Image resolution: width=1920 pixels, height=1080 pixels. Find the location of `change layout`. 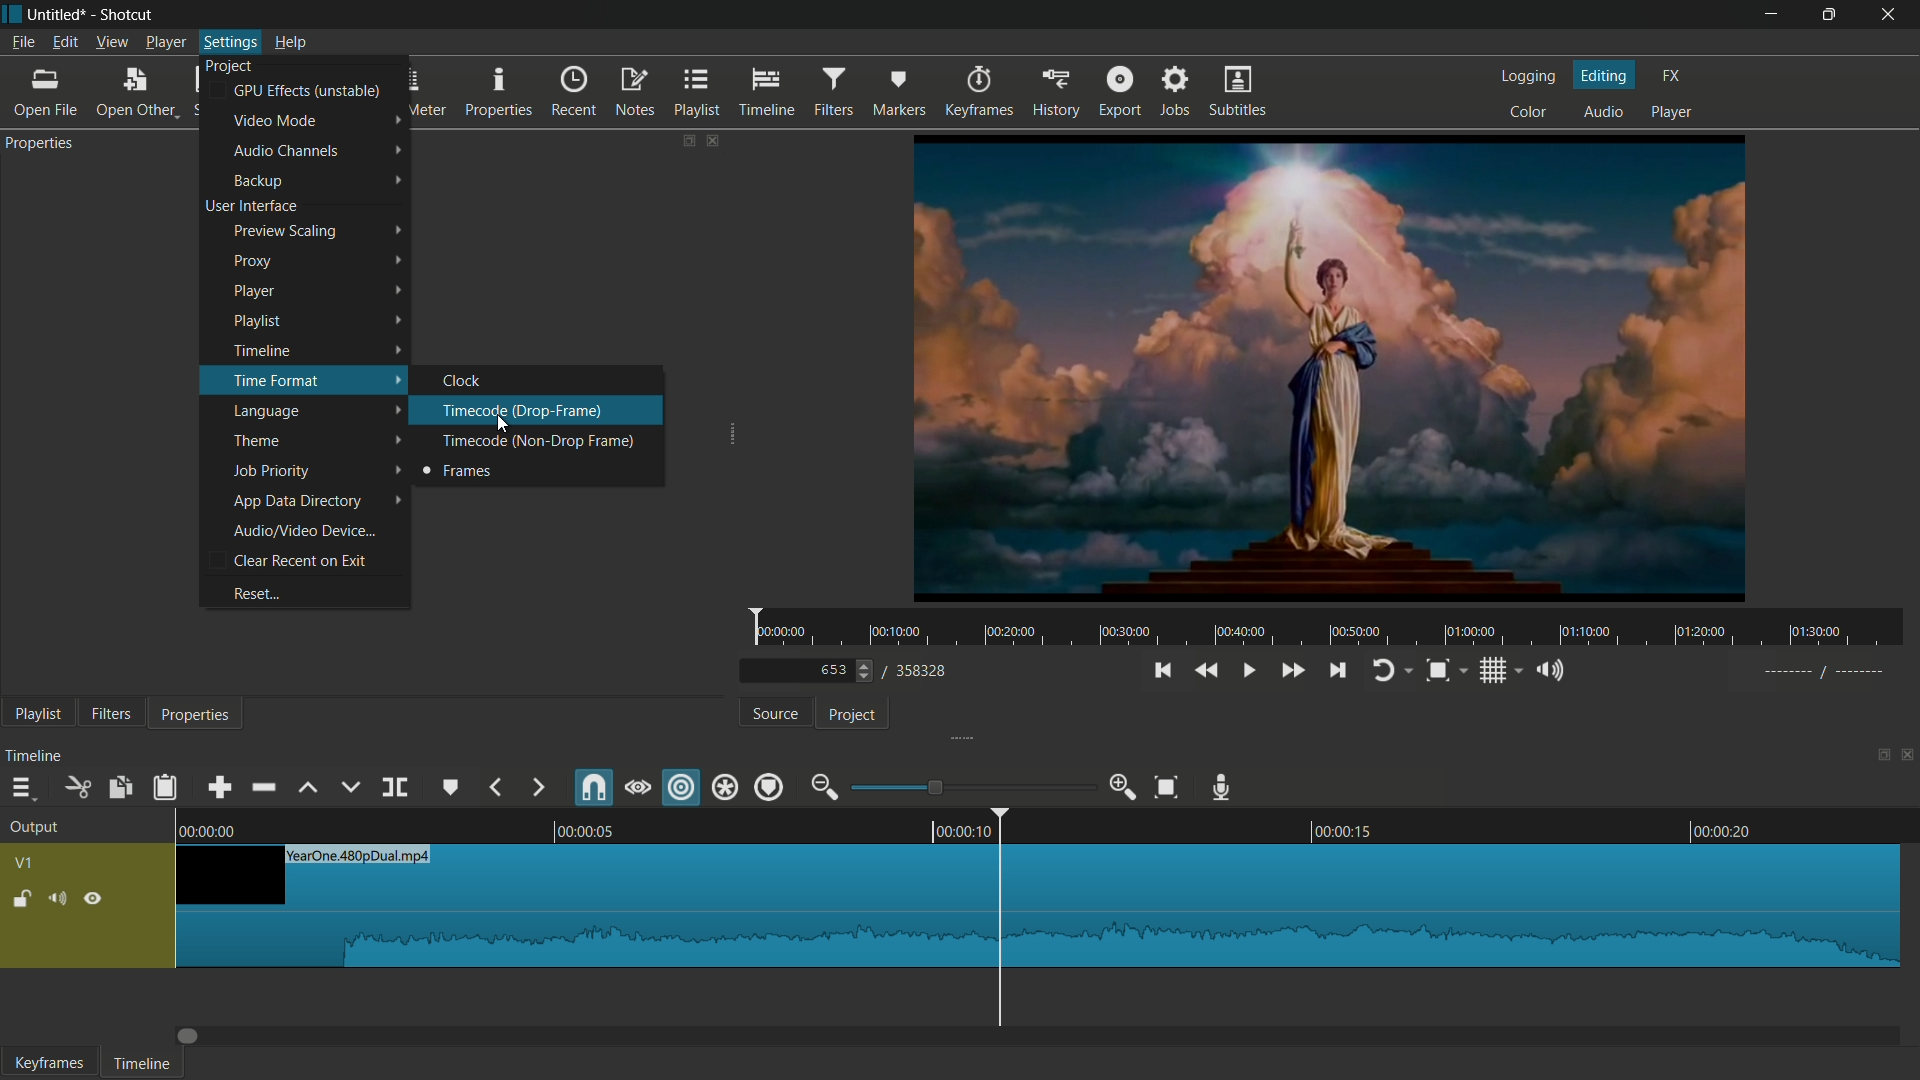

change layout is located at coordinates (1877, 756).